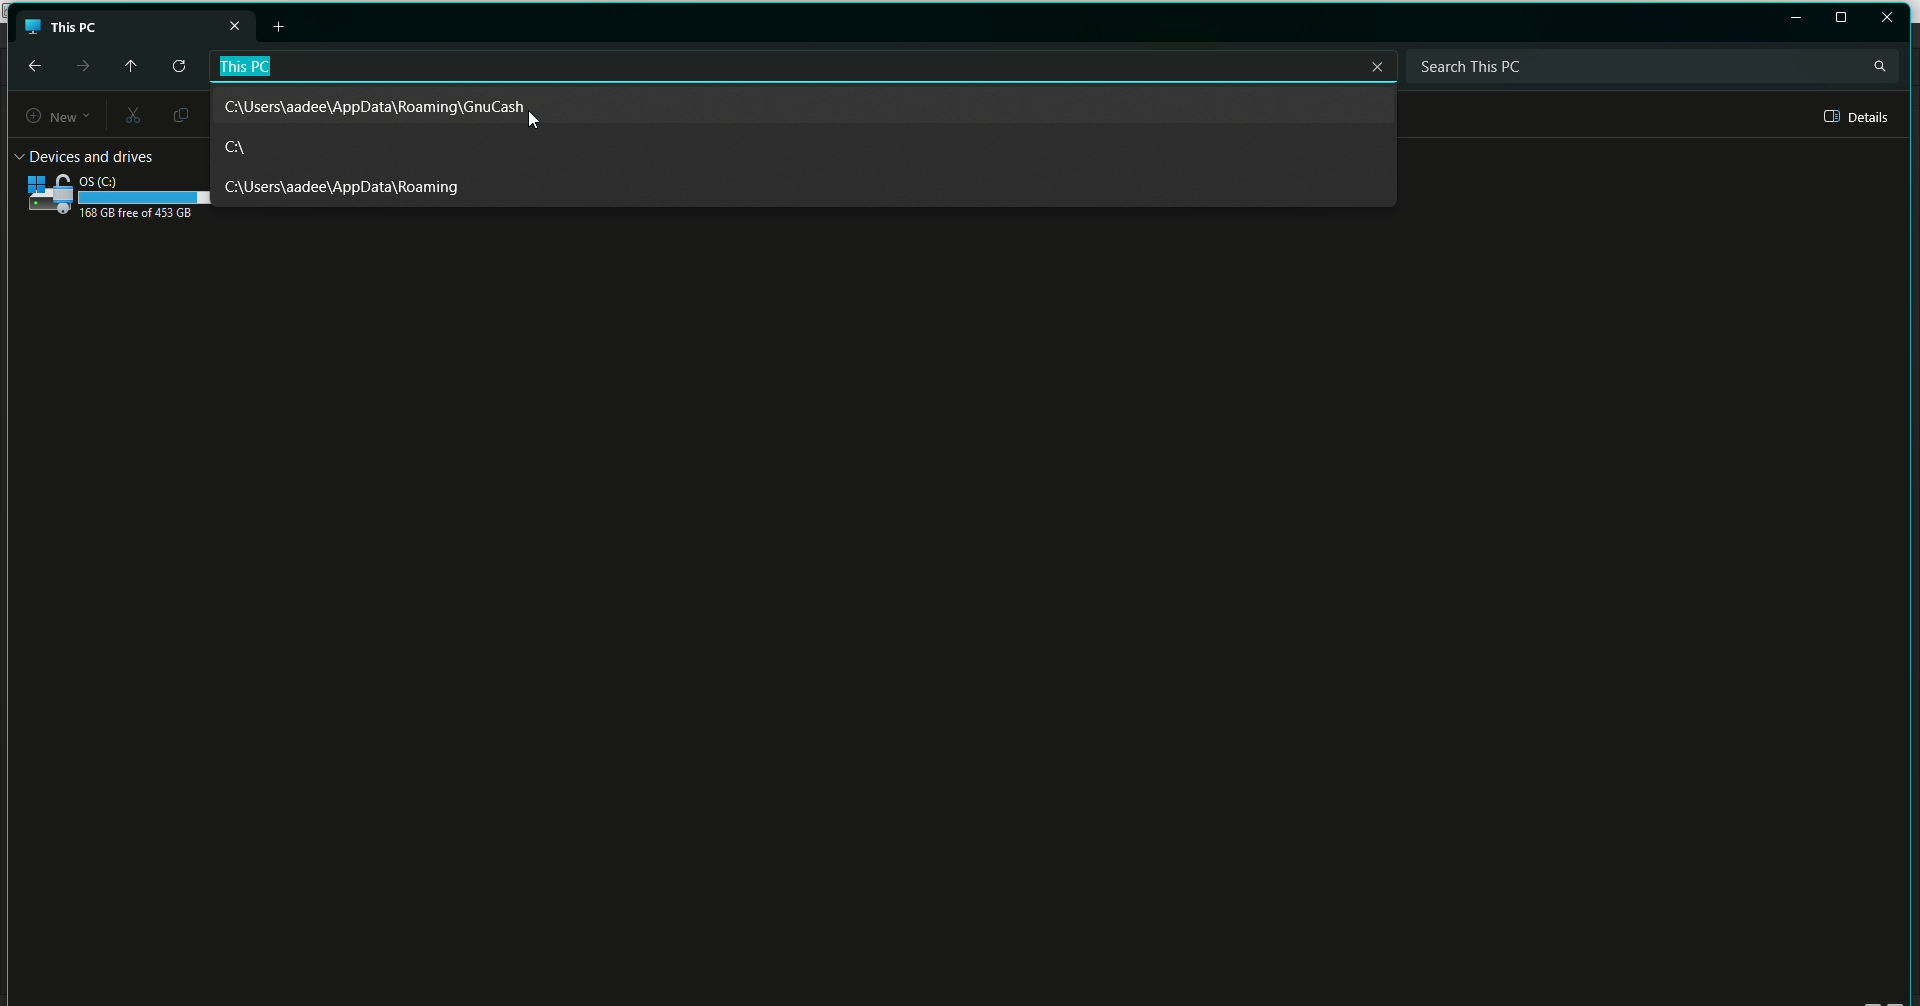 Image resolution: width=1920 pixels, height=1006 pixels. Describe the element at coordinates (539, 126) in the screenshot. I see `cursor` at that location.